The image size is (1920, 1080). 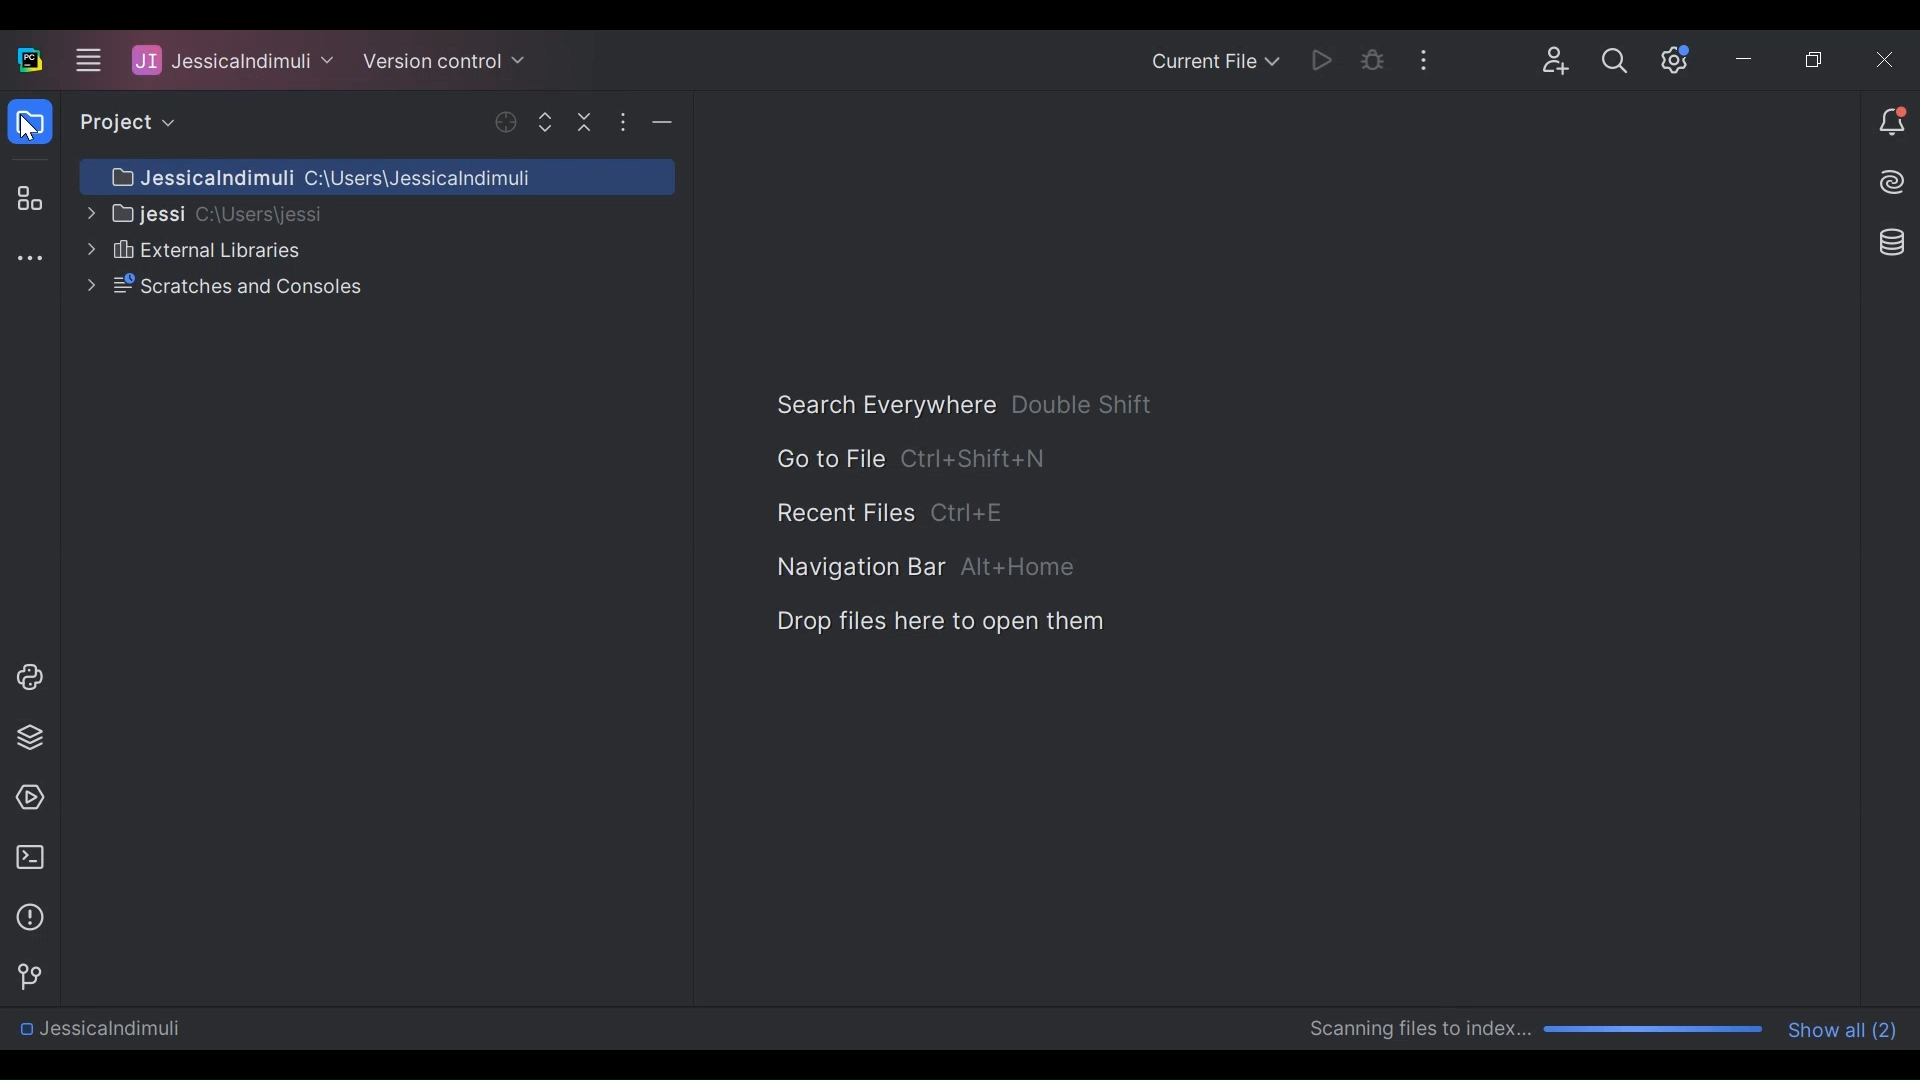 What do you see at coordinates (500, 122) in the screenshot?
I see `Selected Opened File` at bounding box center [500, 122].